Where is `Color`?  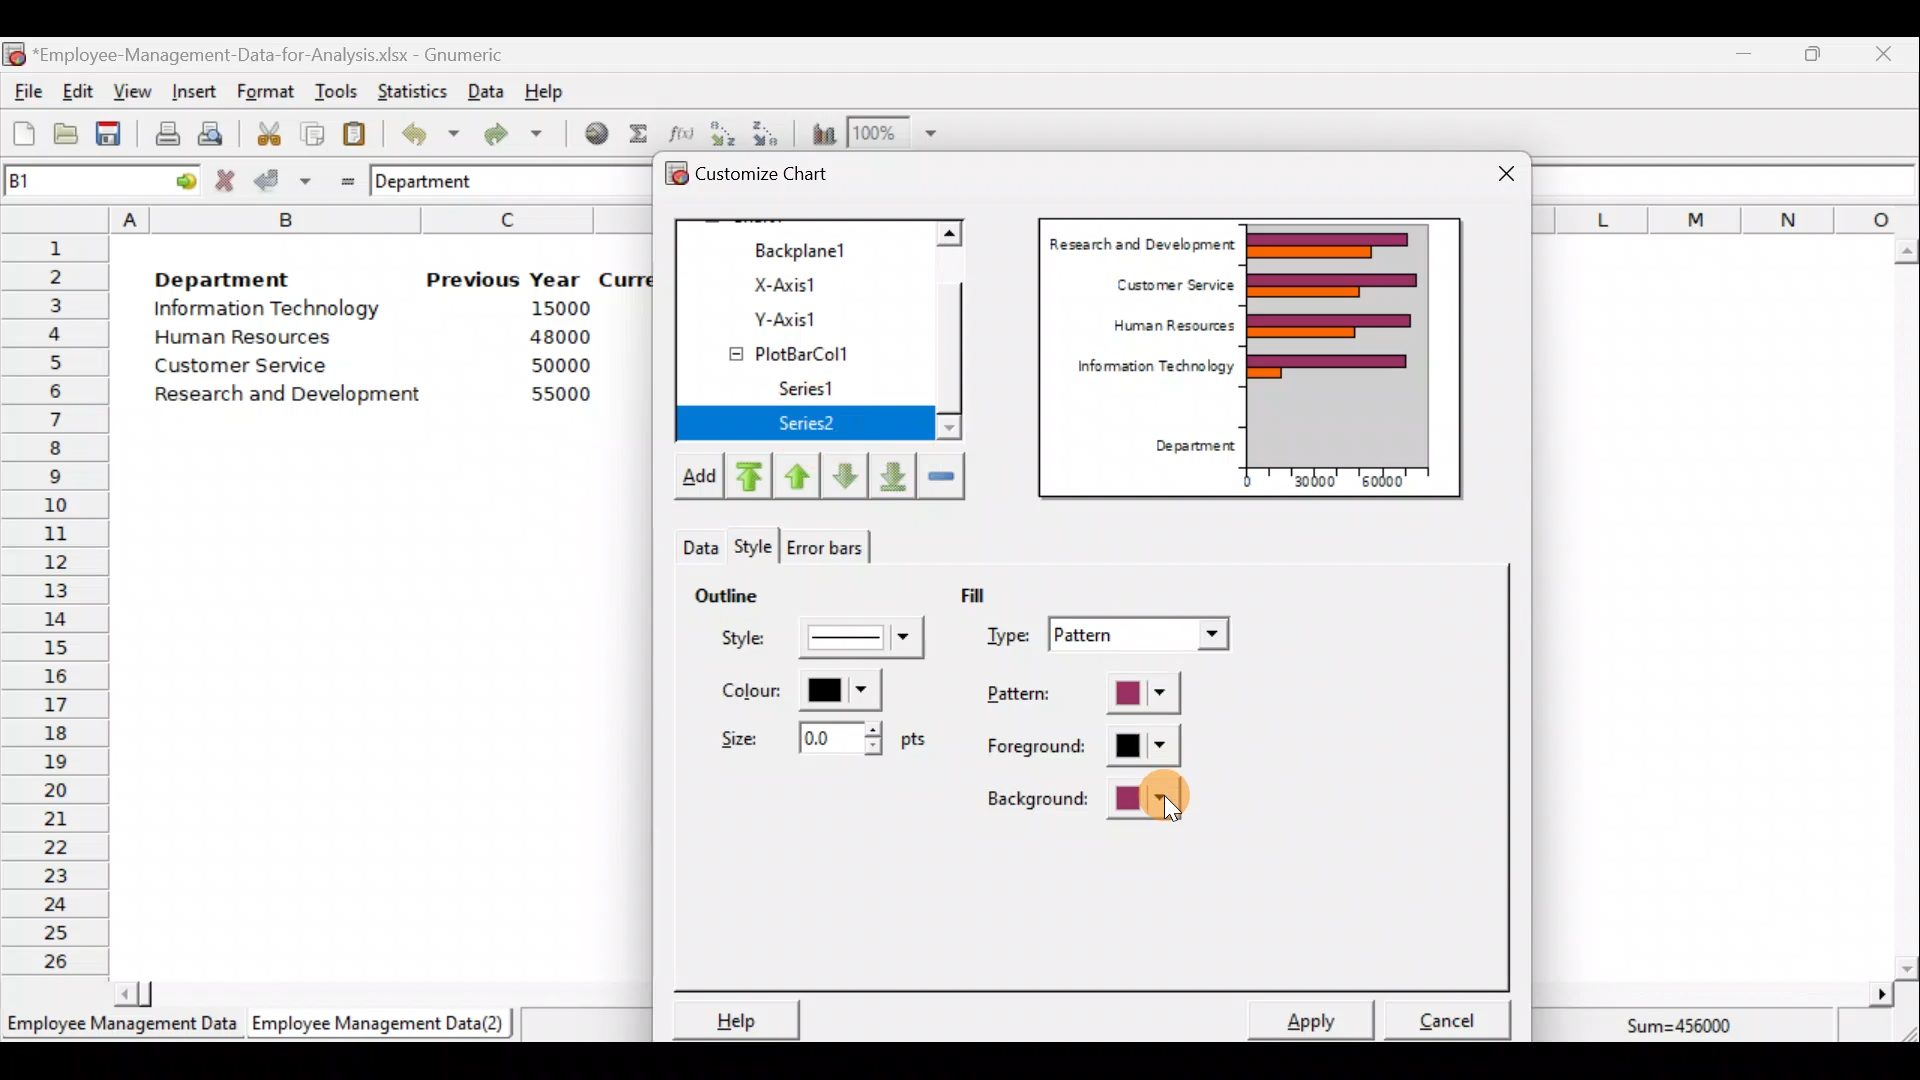 Color is located at coordinates (796, 690).